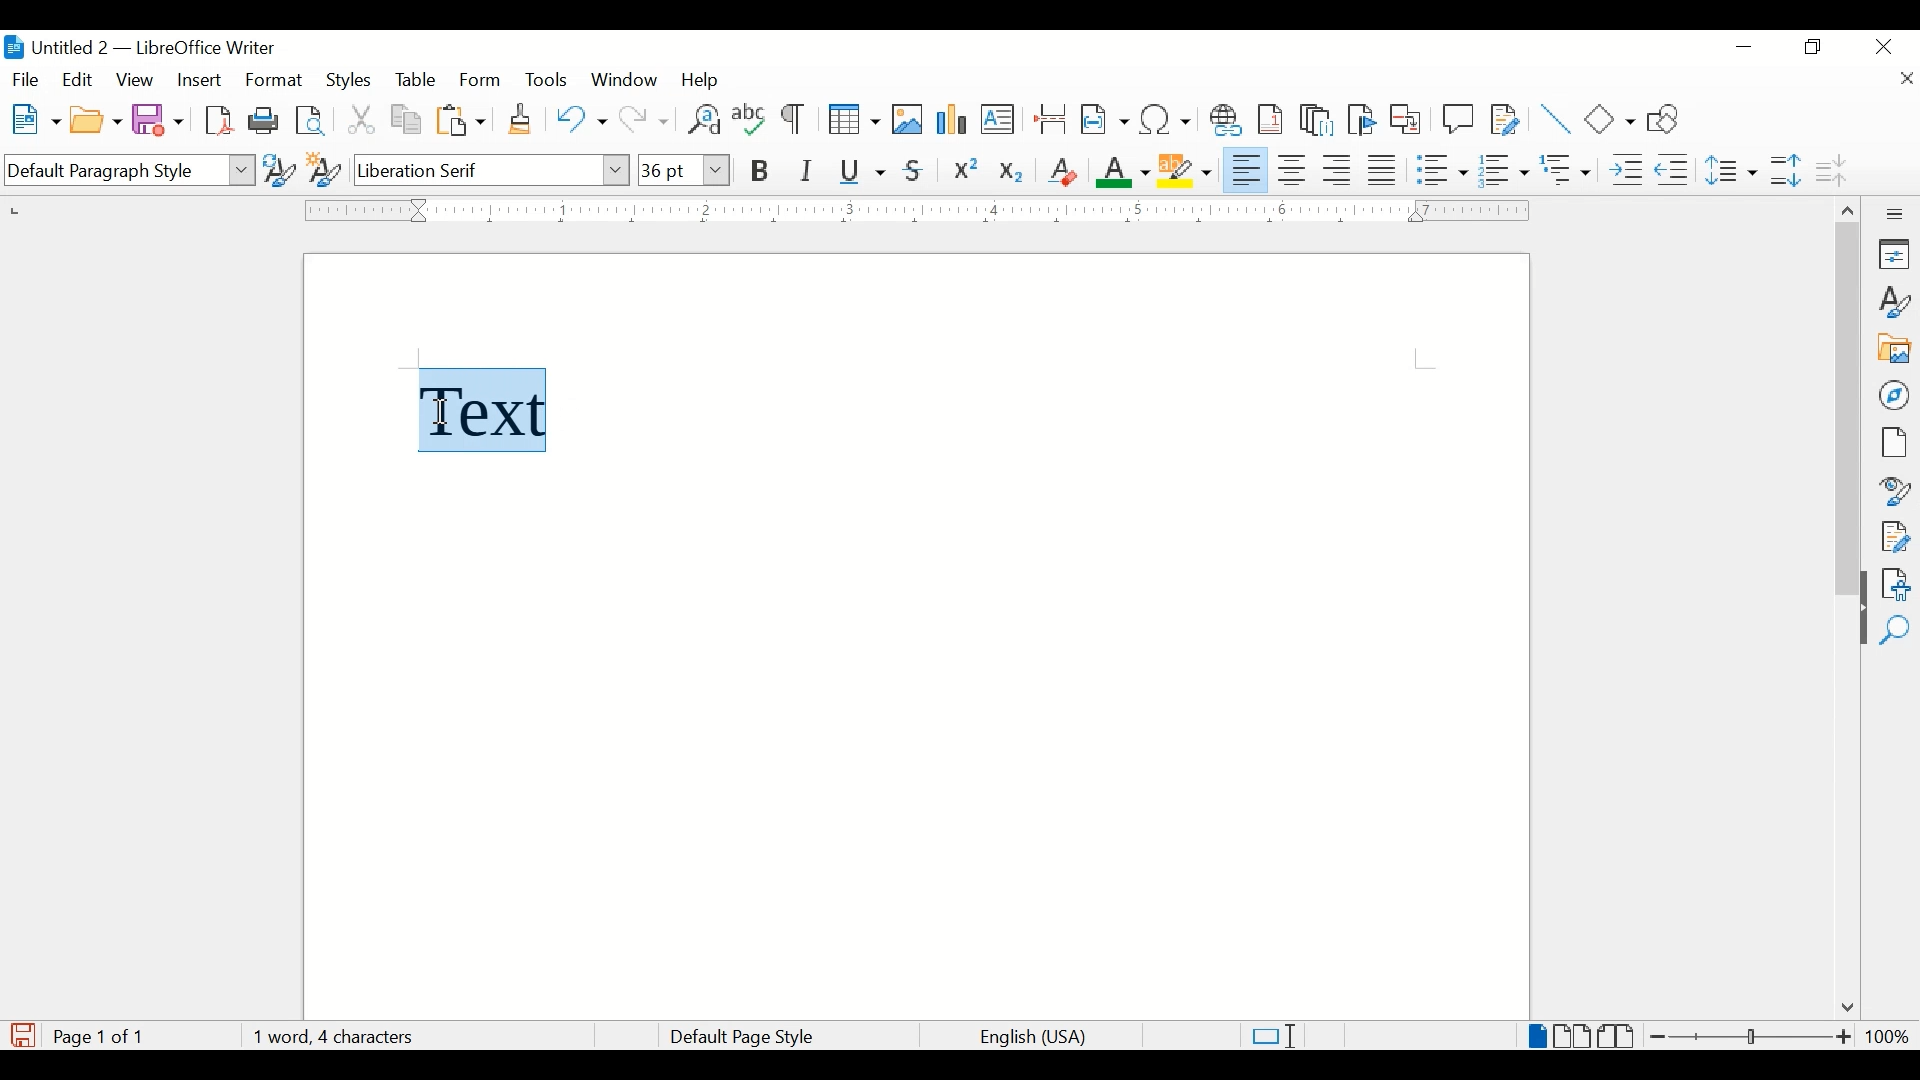 Image resolution: width=1920 pixels, height=1080 pixels. Describe the element at coordinates (522, 120) in the screenshot. I see `clone formatting` at that location.